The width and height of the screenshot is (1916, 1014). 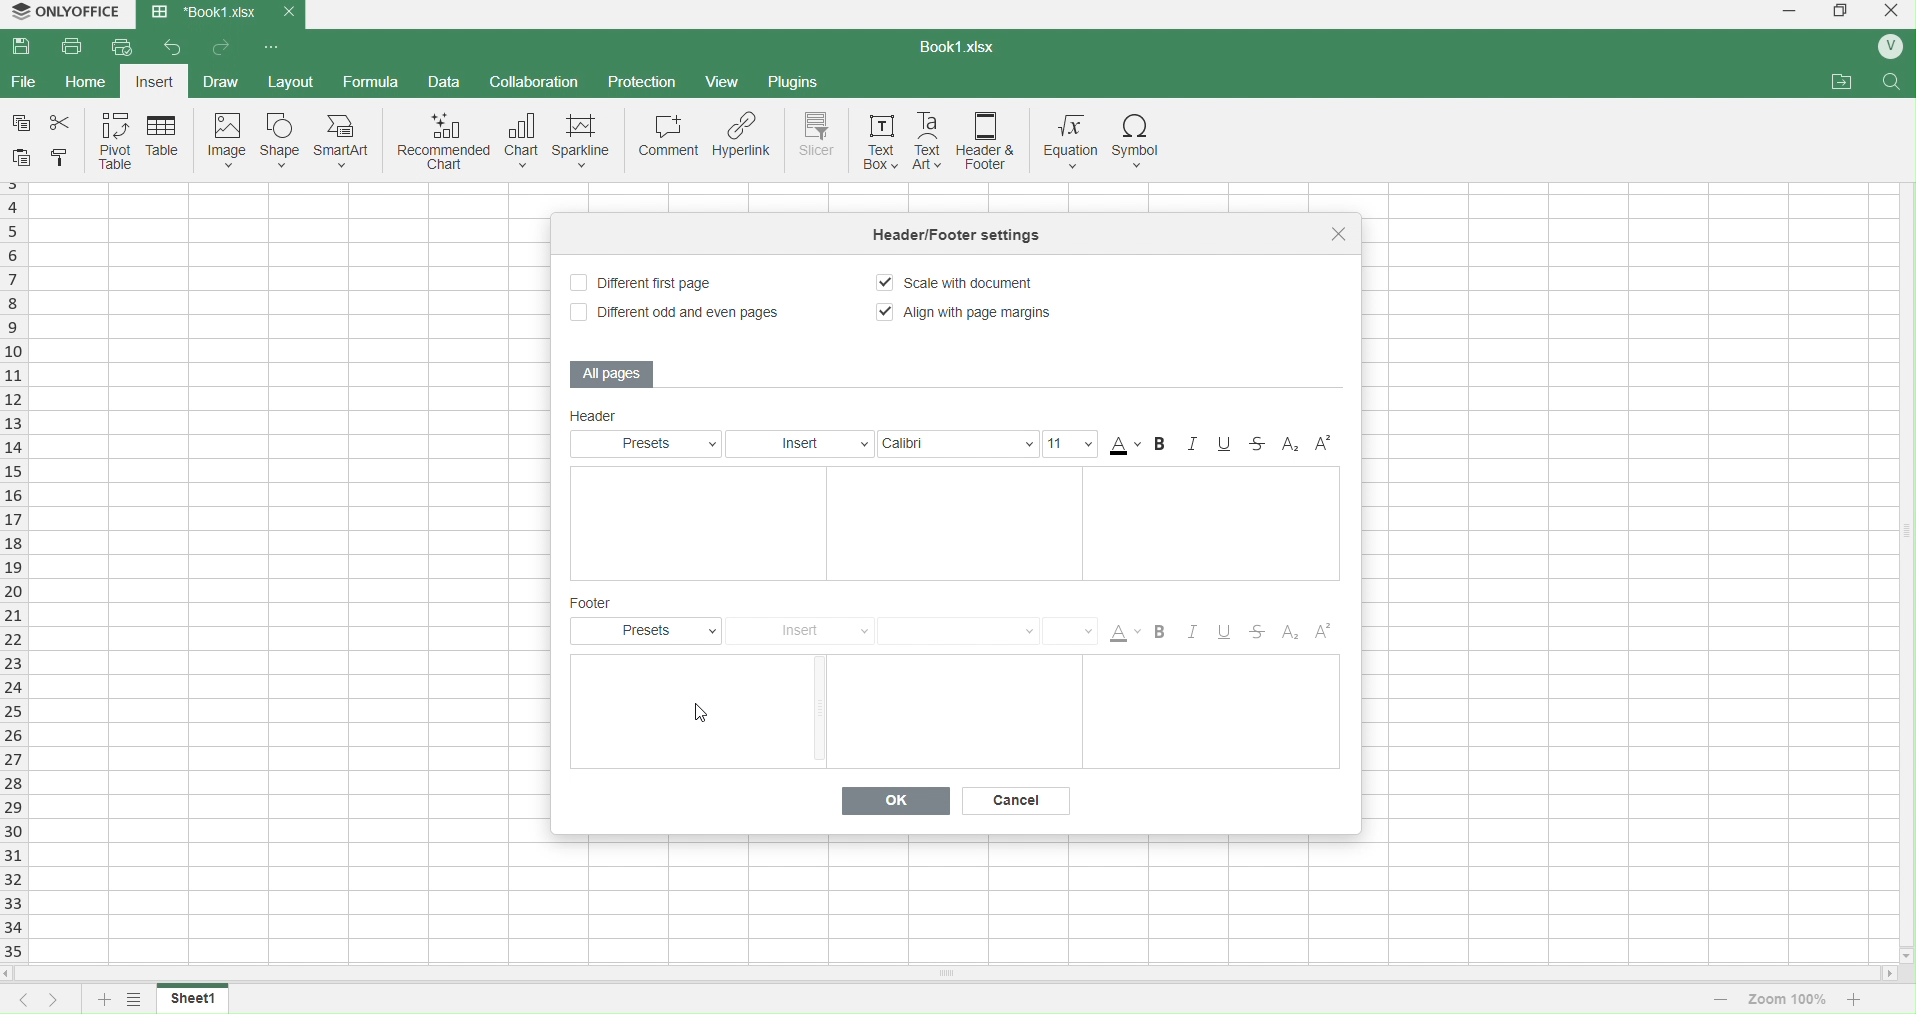 What do you see at coordinates (1068, 141) in the screenshot?
I see `equation` at bounding box center [1068, 141].